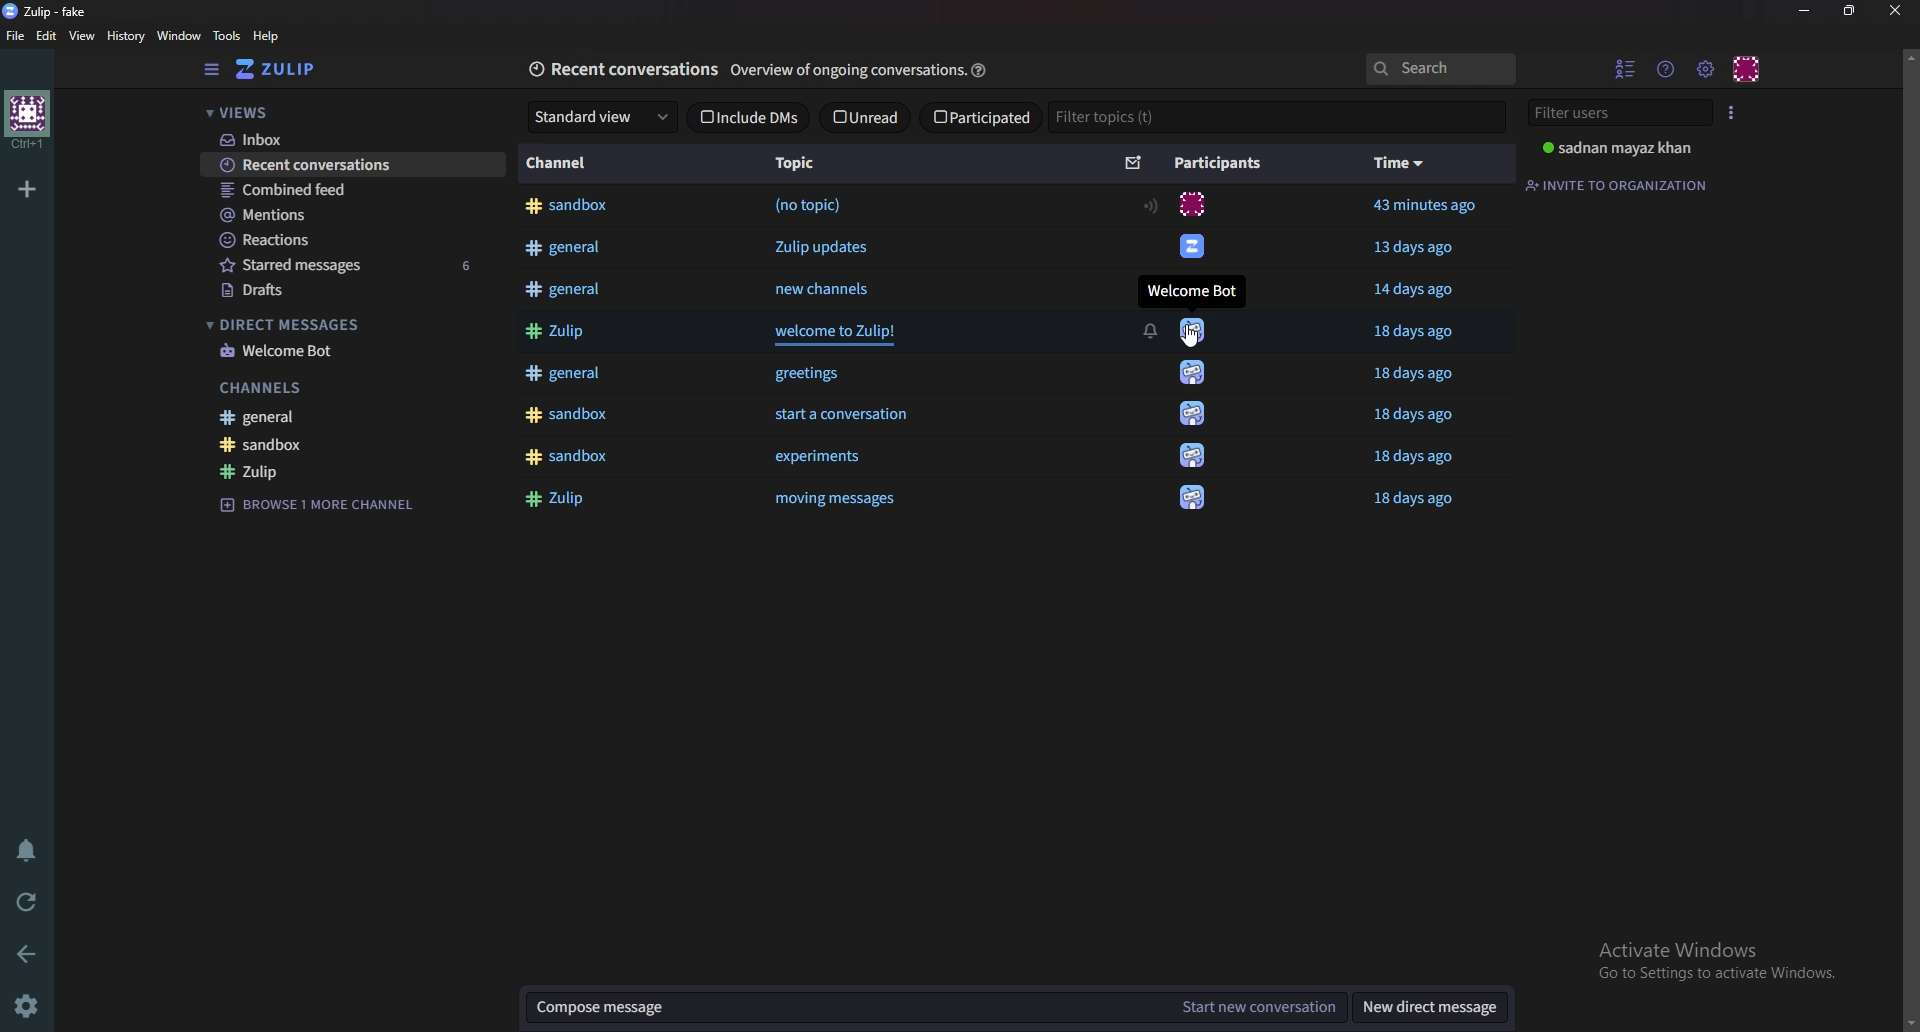  I want to click on Starred messages, so click(359, 264).